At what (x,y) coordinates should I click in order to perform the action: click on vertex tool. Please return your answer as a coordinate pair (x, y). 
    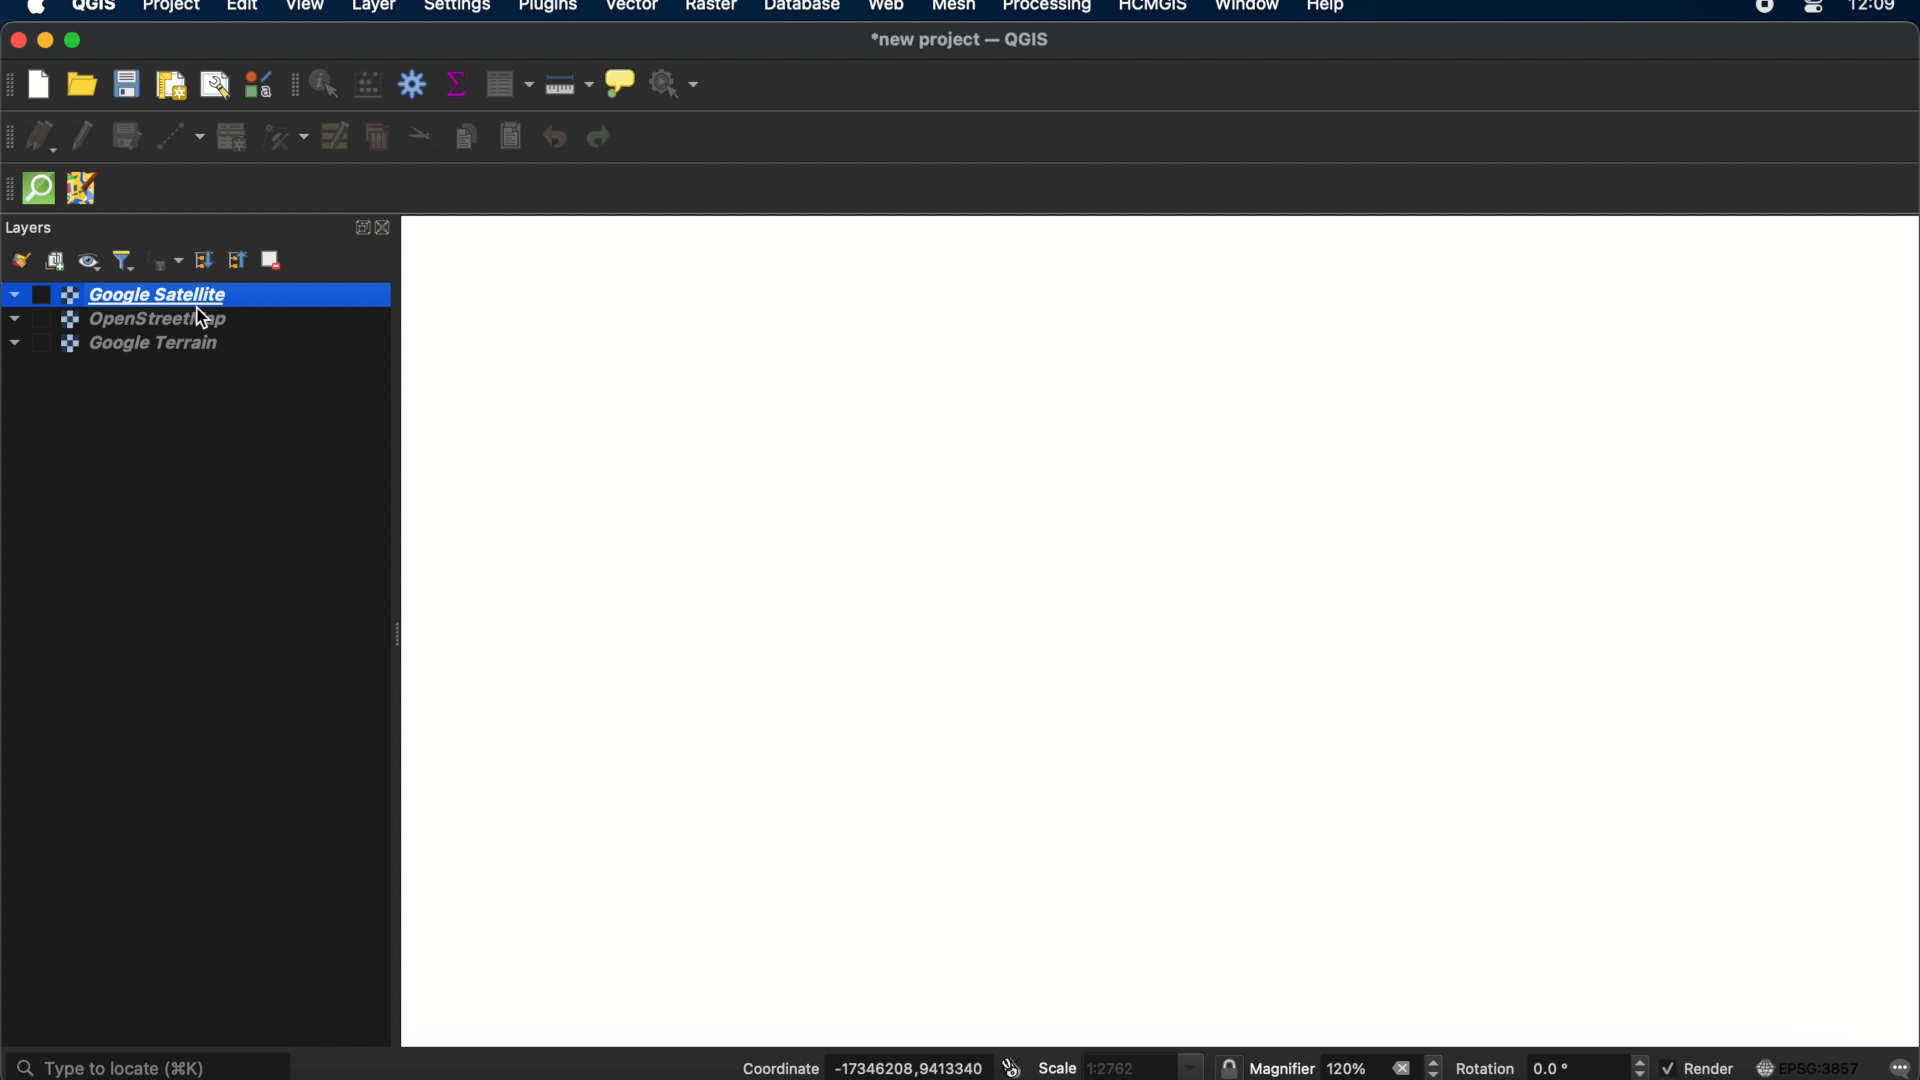
    Looking at the image, I should click on (286, 138).